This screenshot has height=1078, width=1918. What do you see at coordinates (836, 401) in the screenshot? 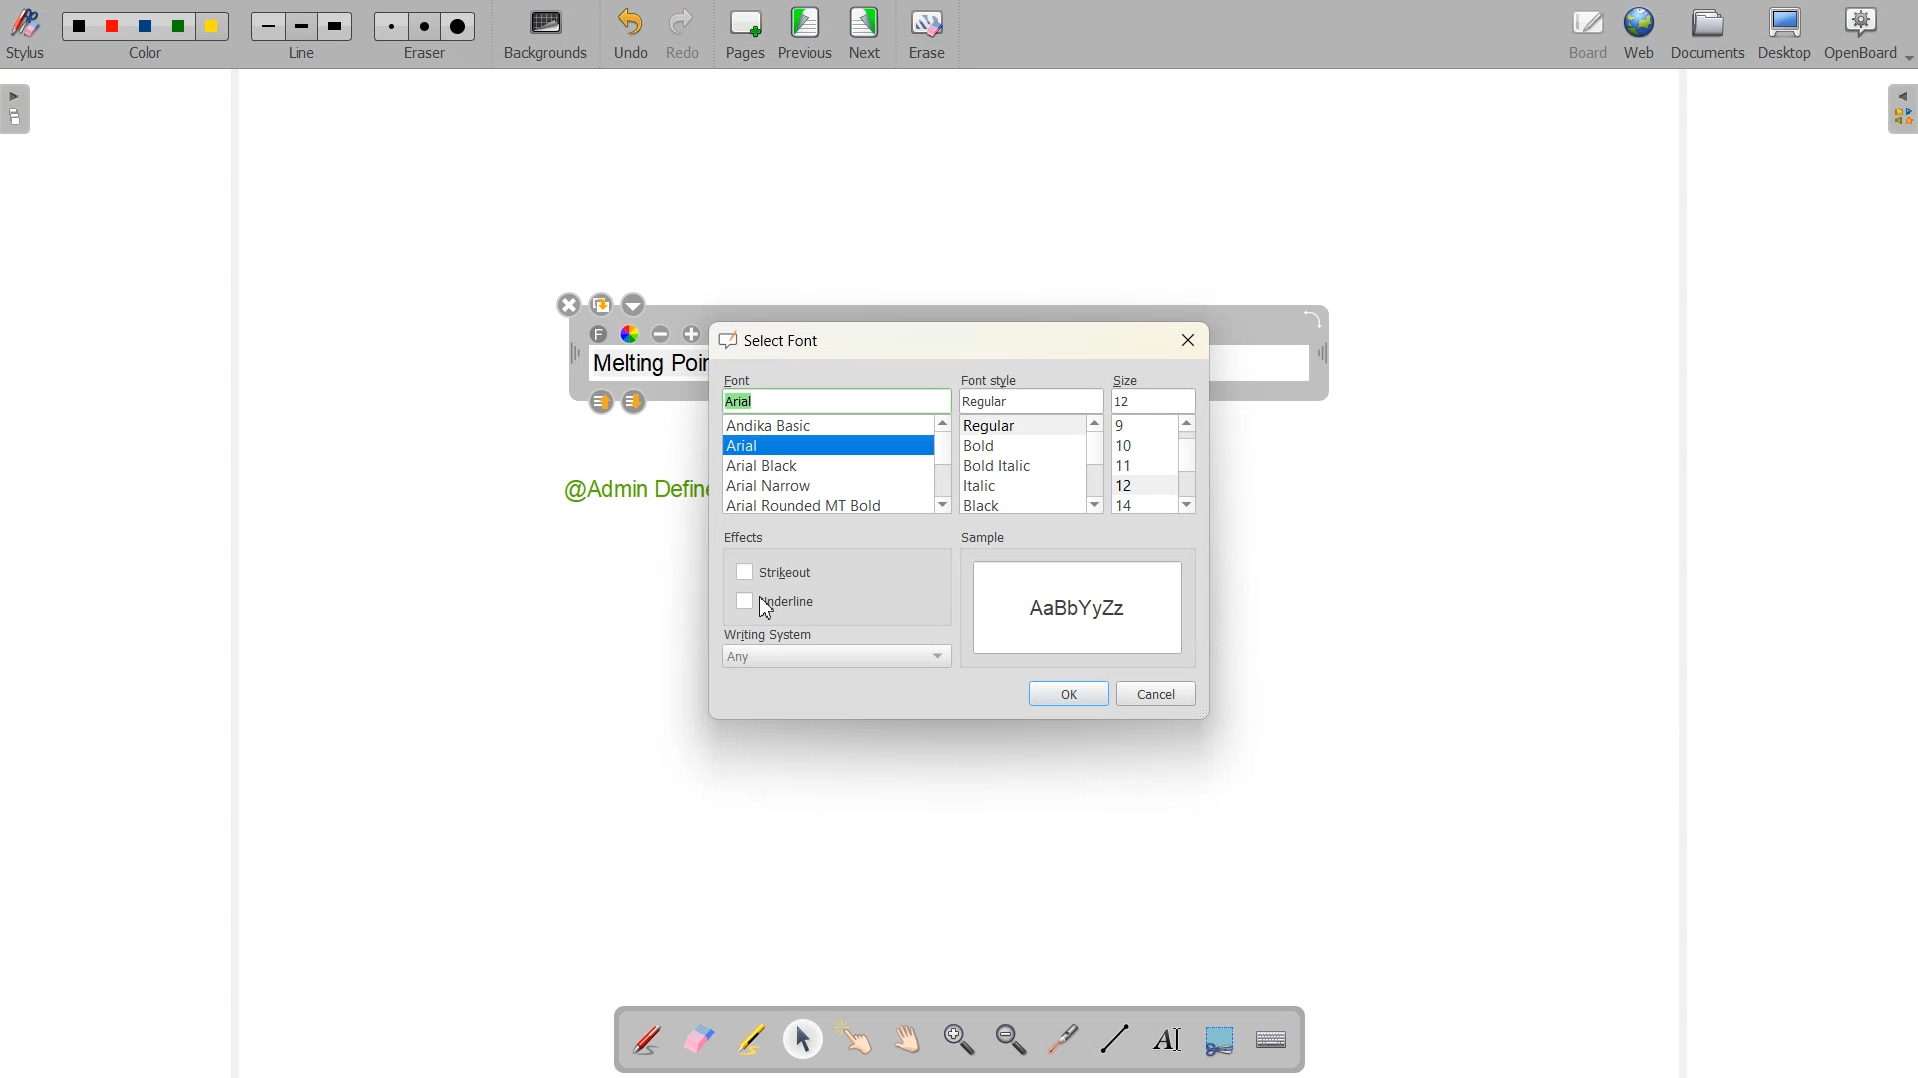
I see `Font name` at bounding box center [836, 401].